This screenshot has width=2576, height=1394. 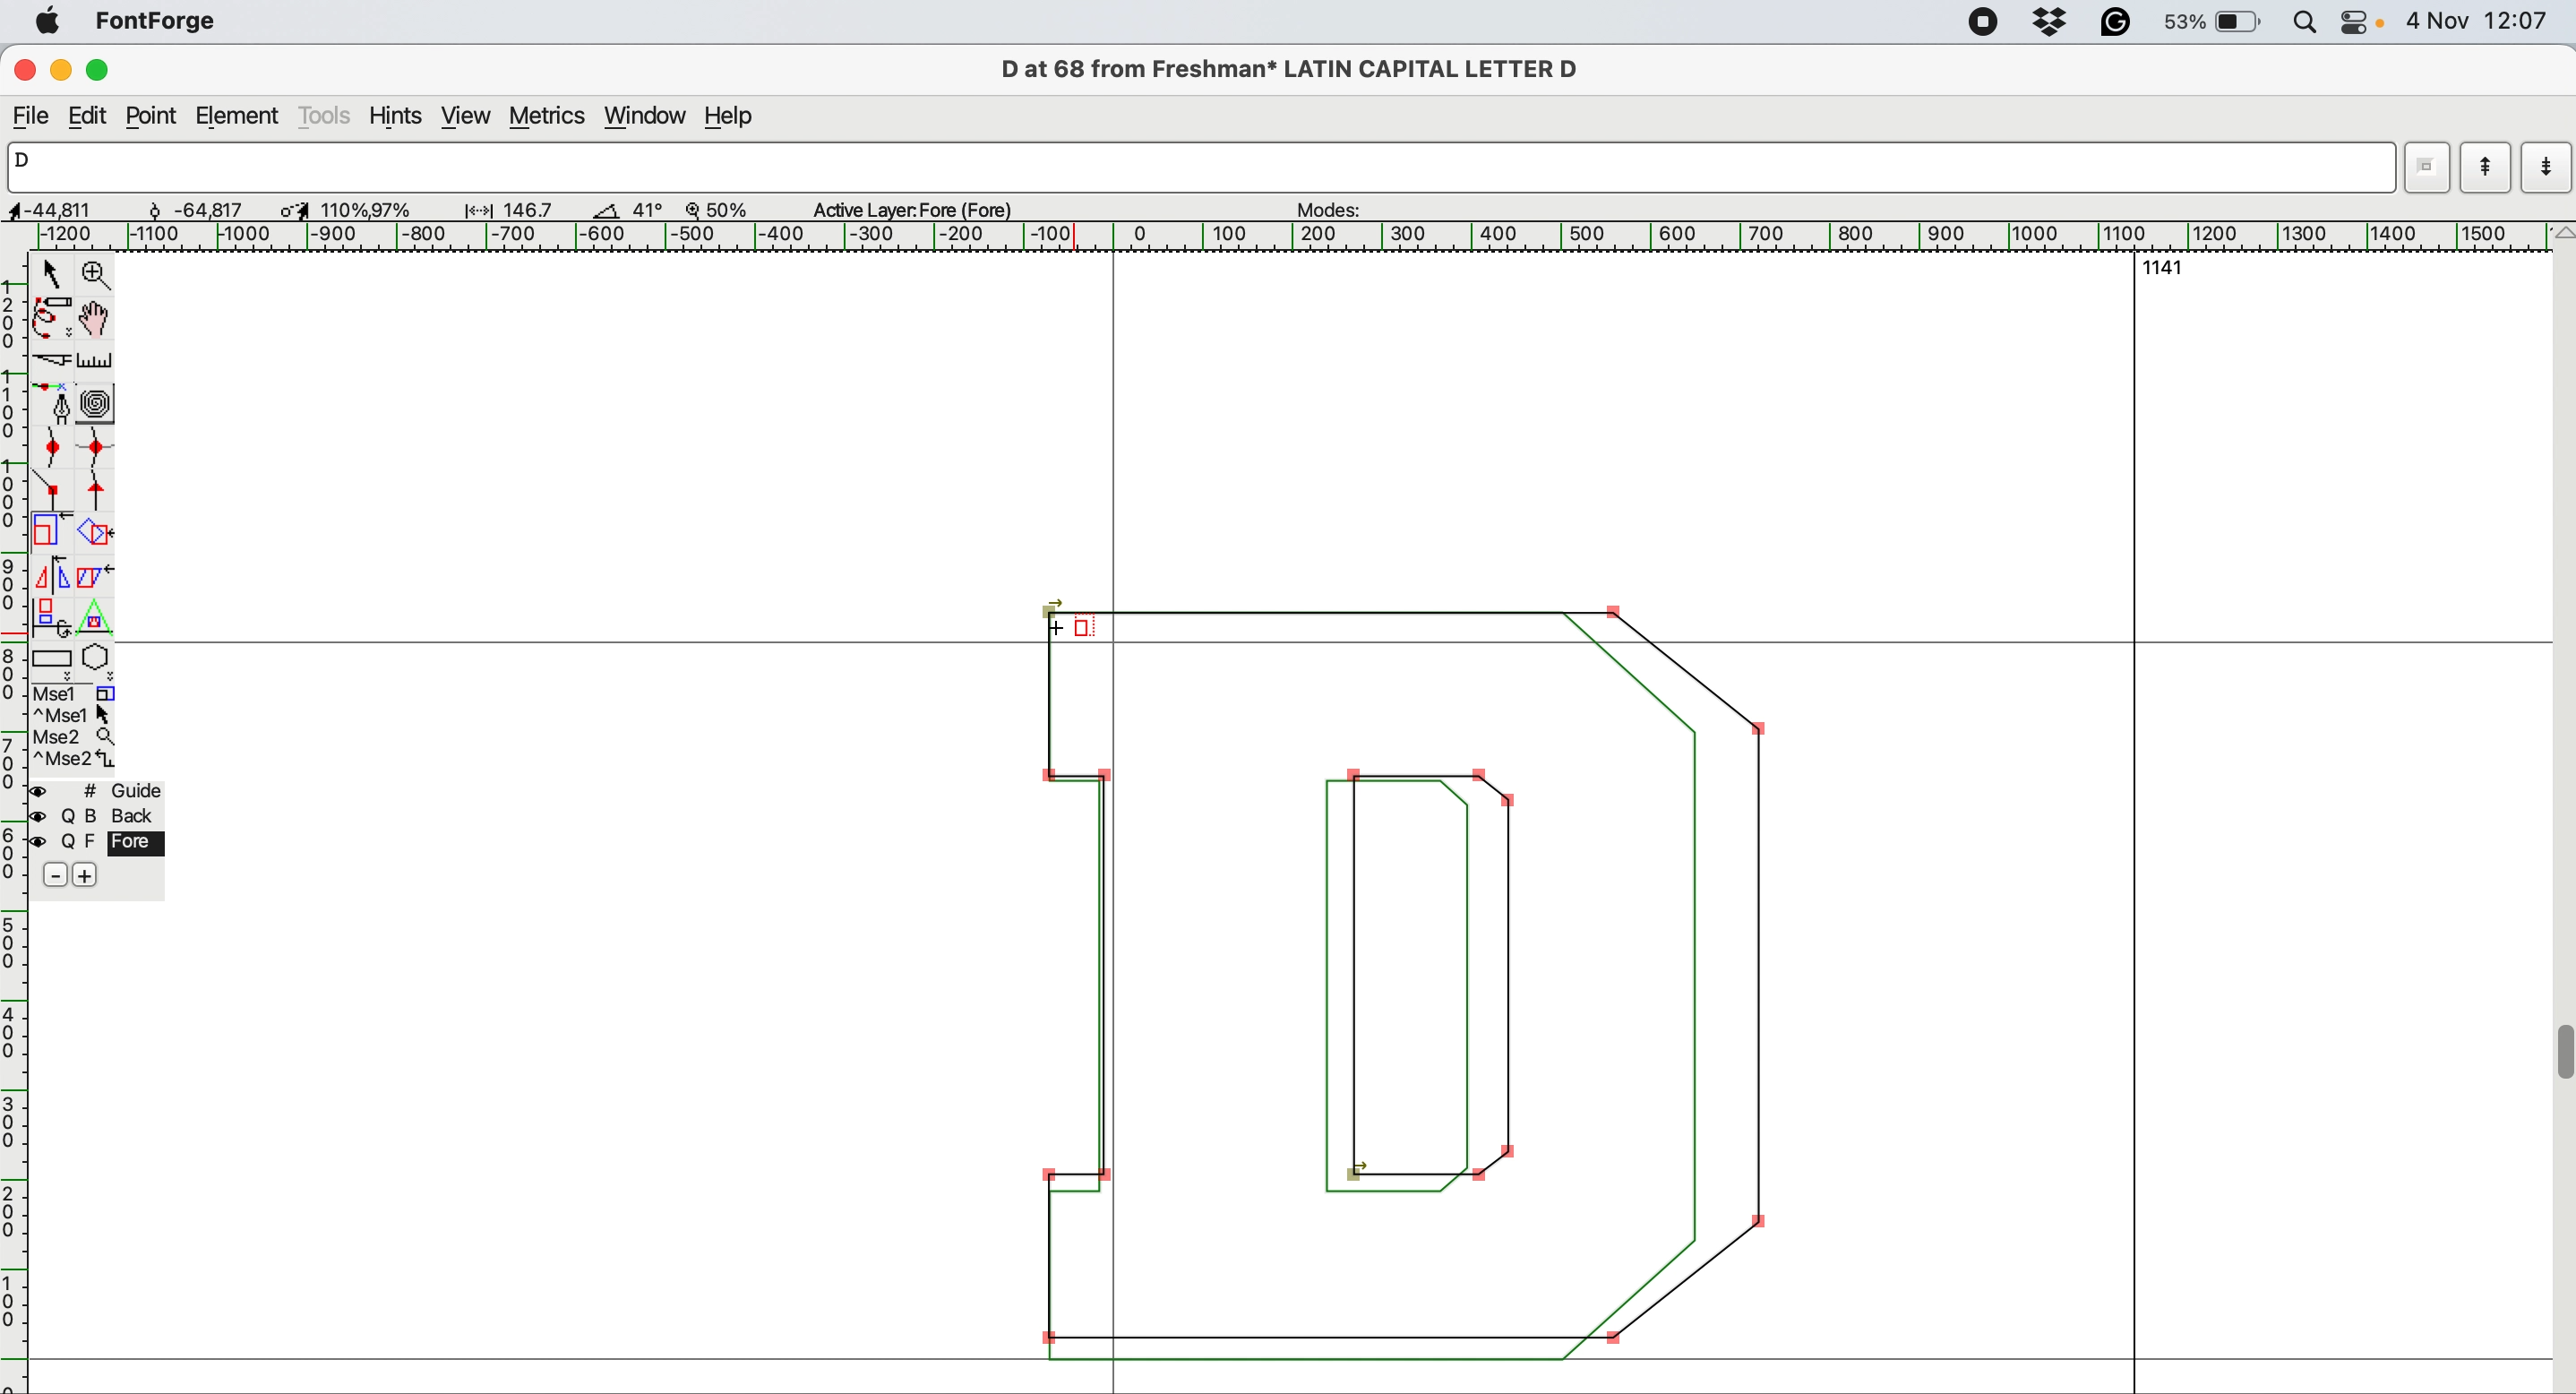 I want to click on metrics, so click(x=550, y=121).